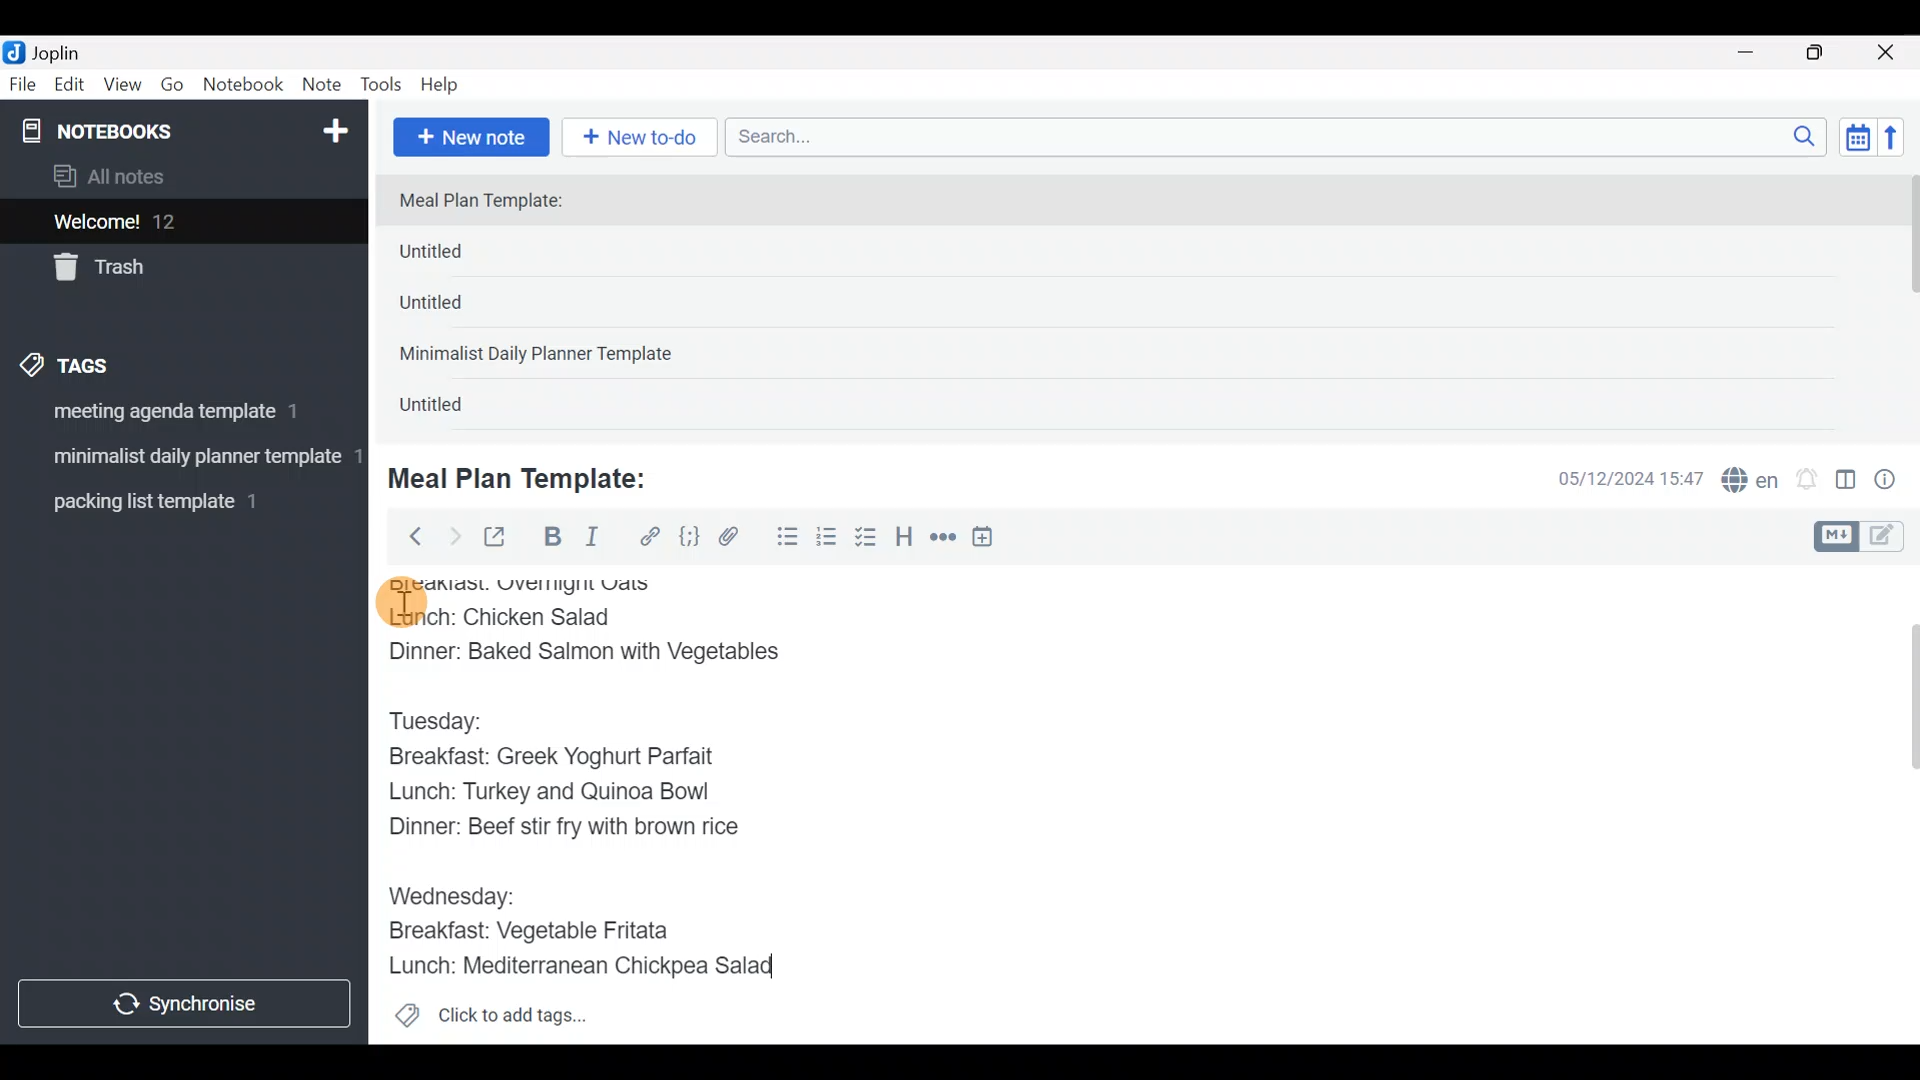 The width and height of the screenshot is (1920, 1080). Describe the element at coordinates (1857, 138) in the screenshot. I see `Toggle sort order` at that location.